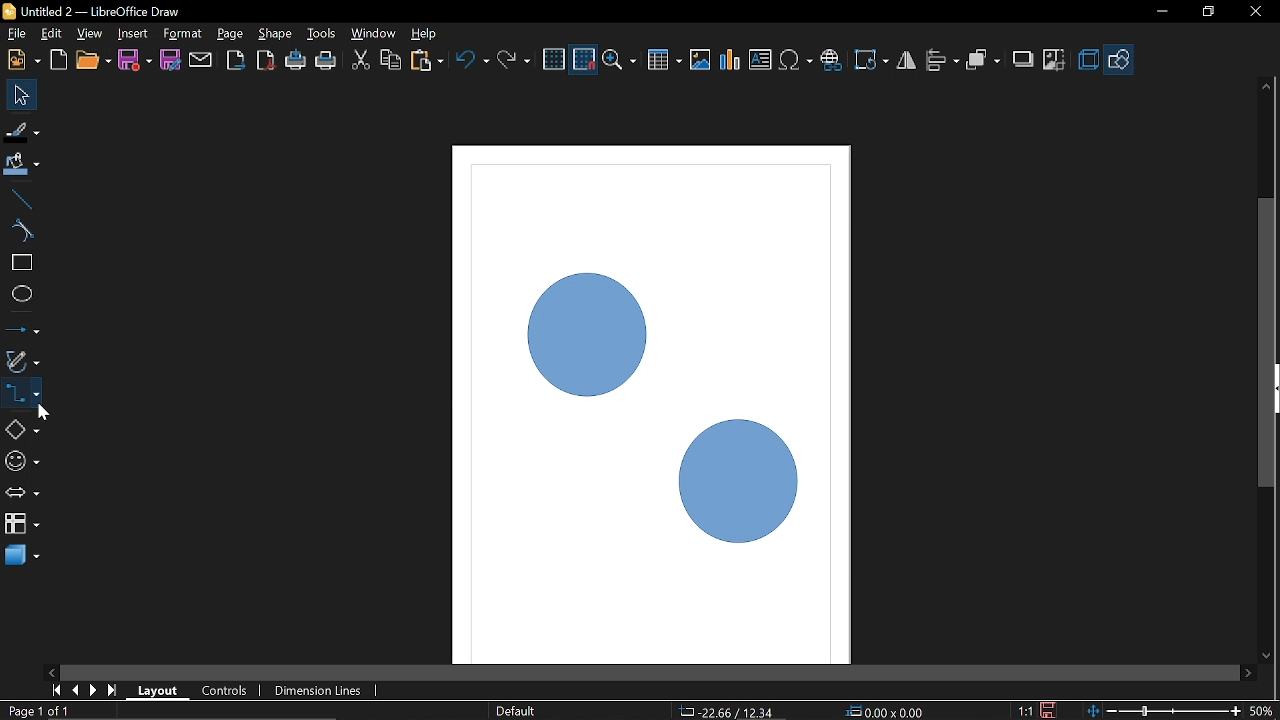 The height and width of the screenshot is (720, 1280). What do you see at coordinates (297, 60) in the screenshot?
I see `Print directly` at bounding box center [297, 60].